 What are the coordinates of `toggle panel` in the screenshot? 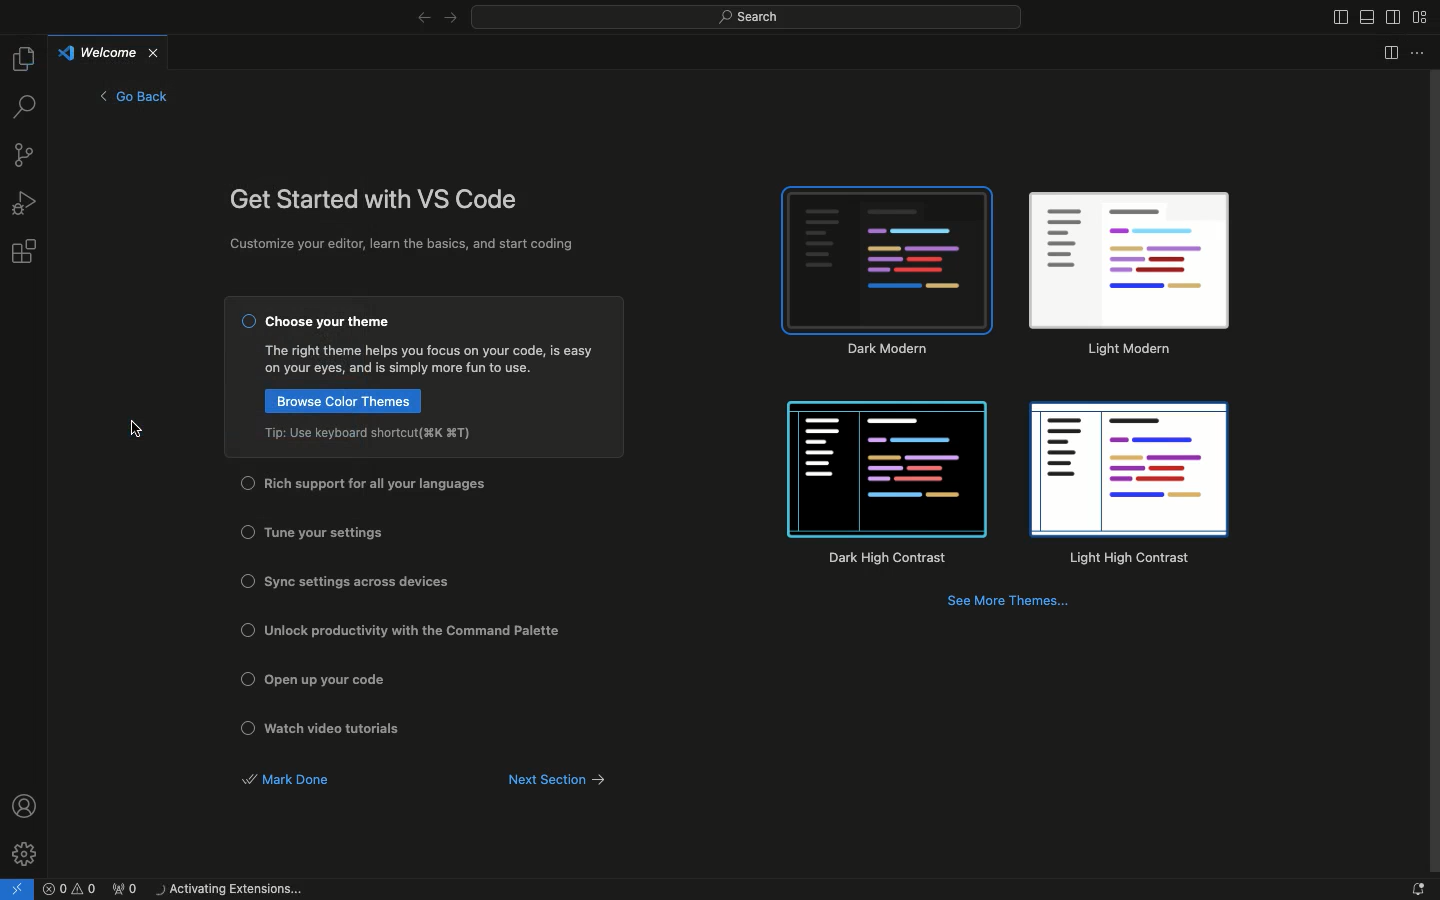 It's located at (1367, 17).